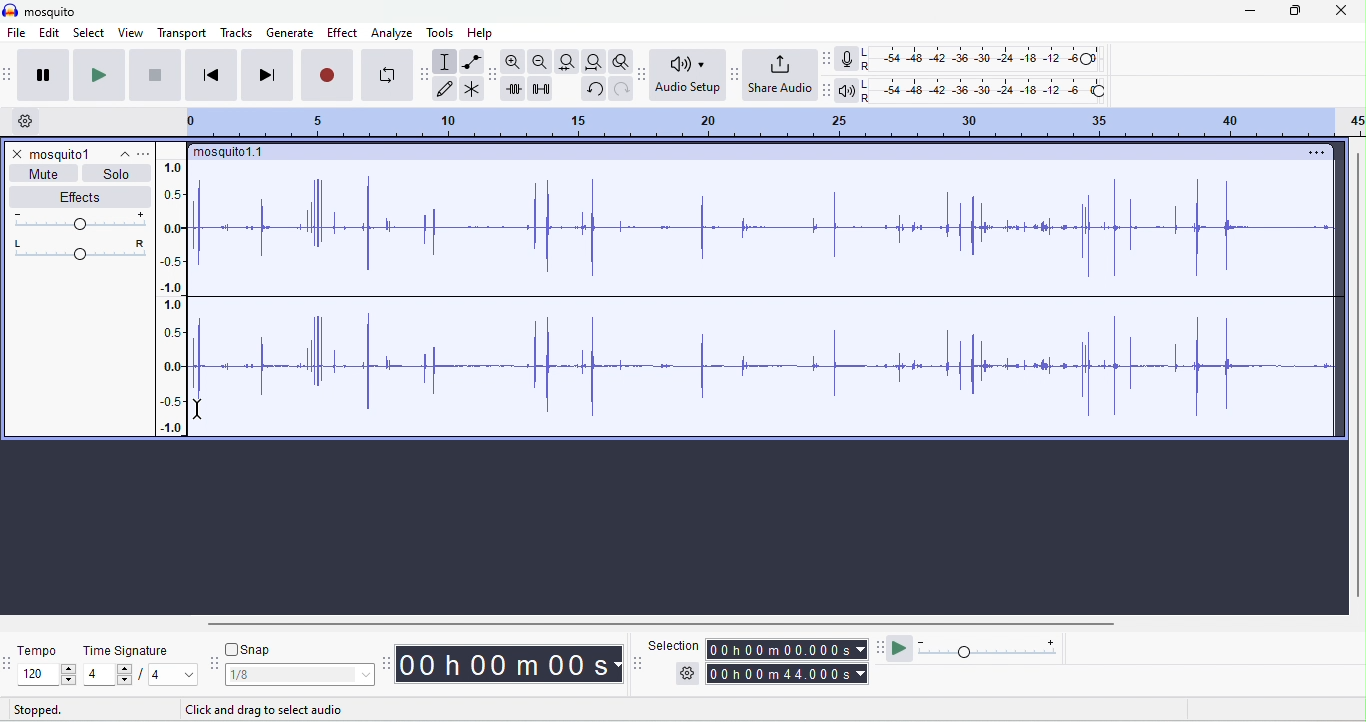 The width and height of the screenshot is (1366, 722). I want to click on playback meter tool bar, so click(826, 89).